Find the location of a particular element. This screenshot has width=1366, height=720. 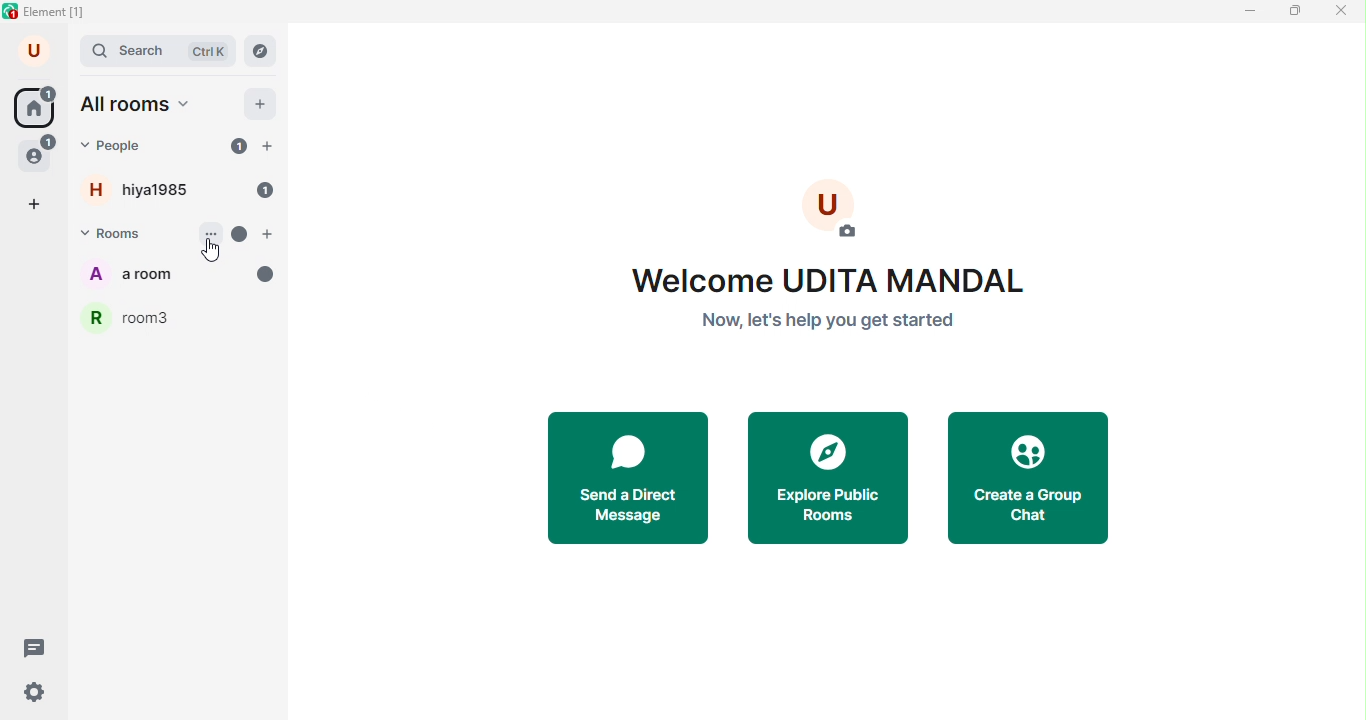

threads is located at coordinates (38, 649).